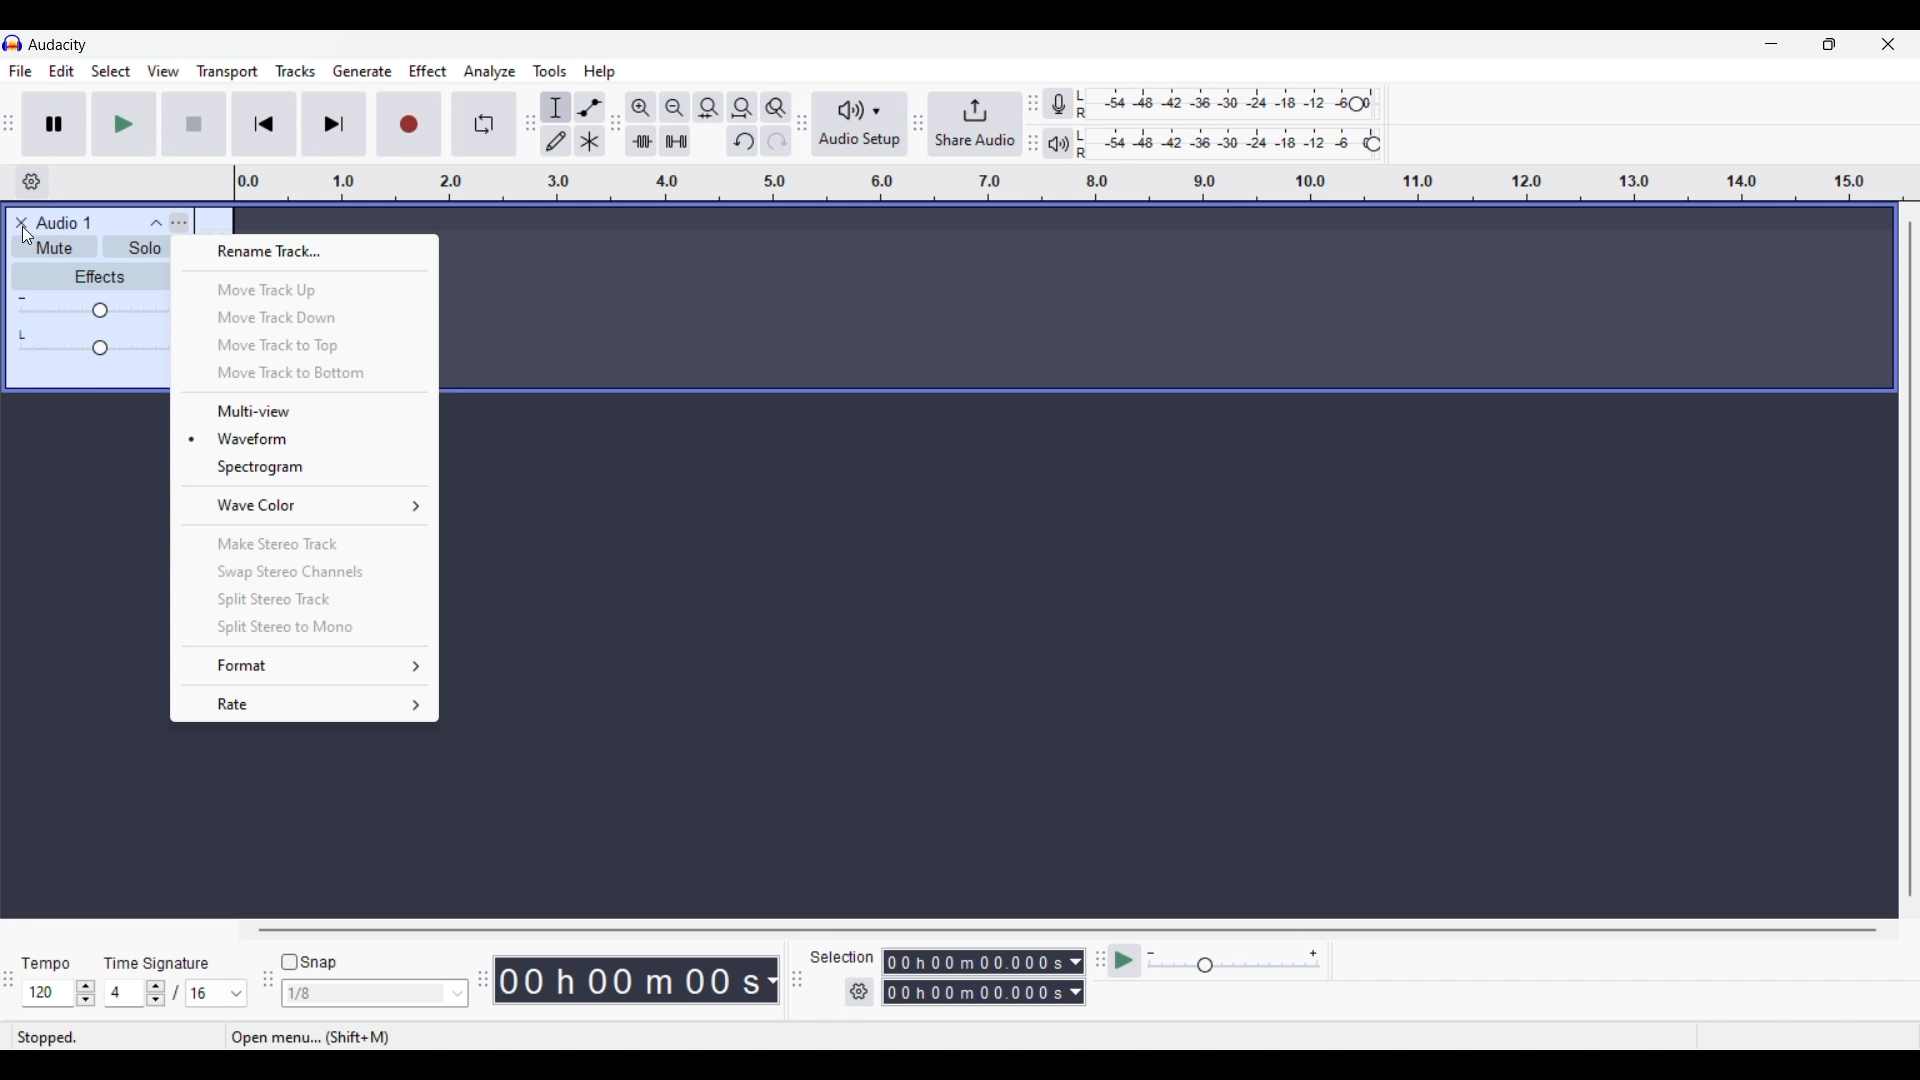  I want to click on Open menu... (Shift+M), so click(321, 1039).